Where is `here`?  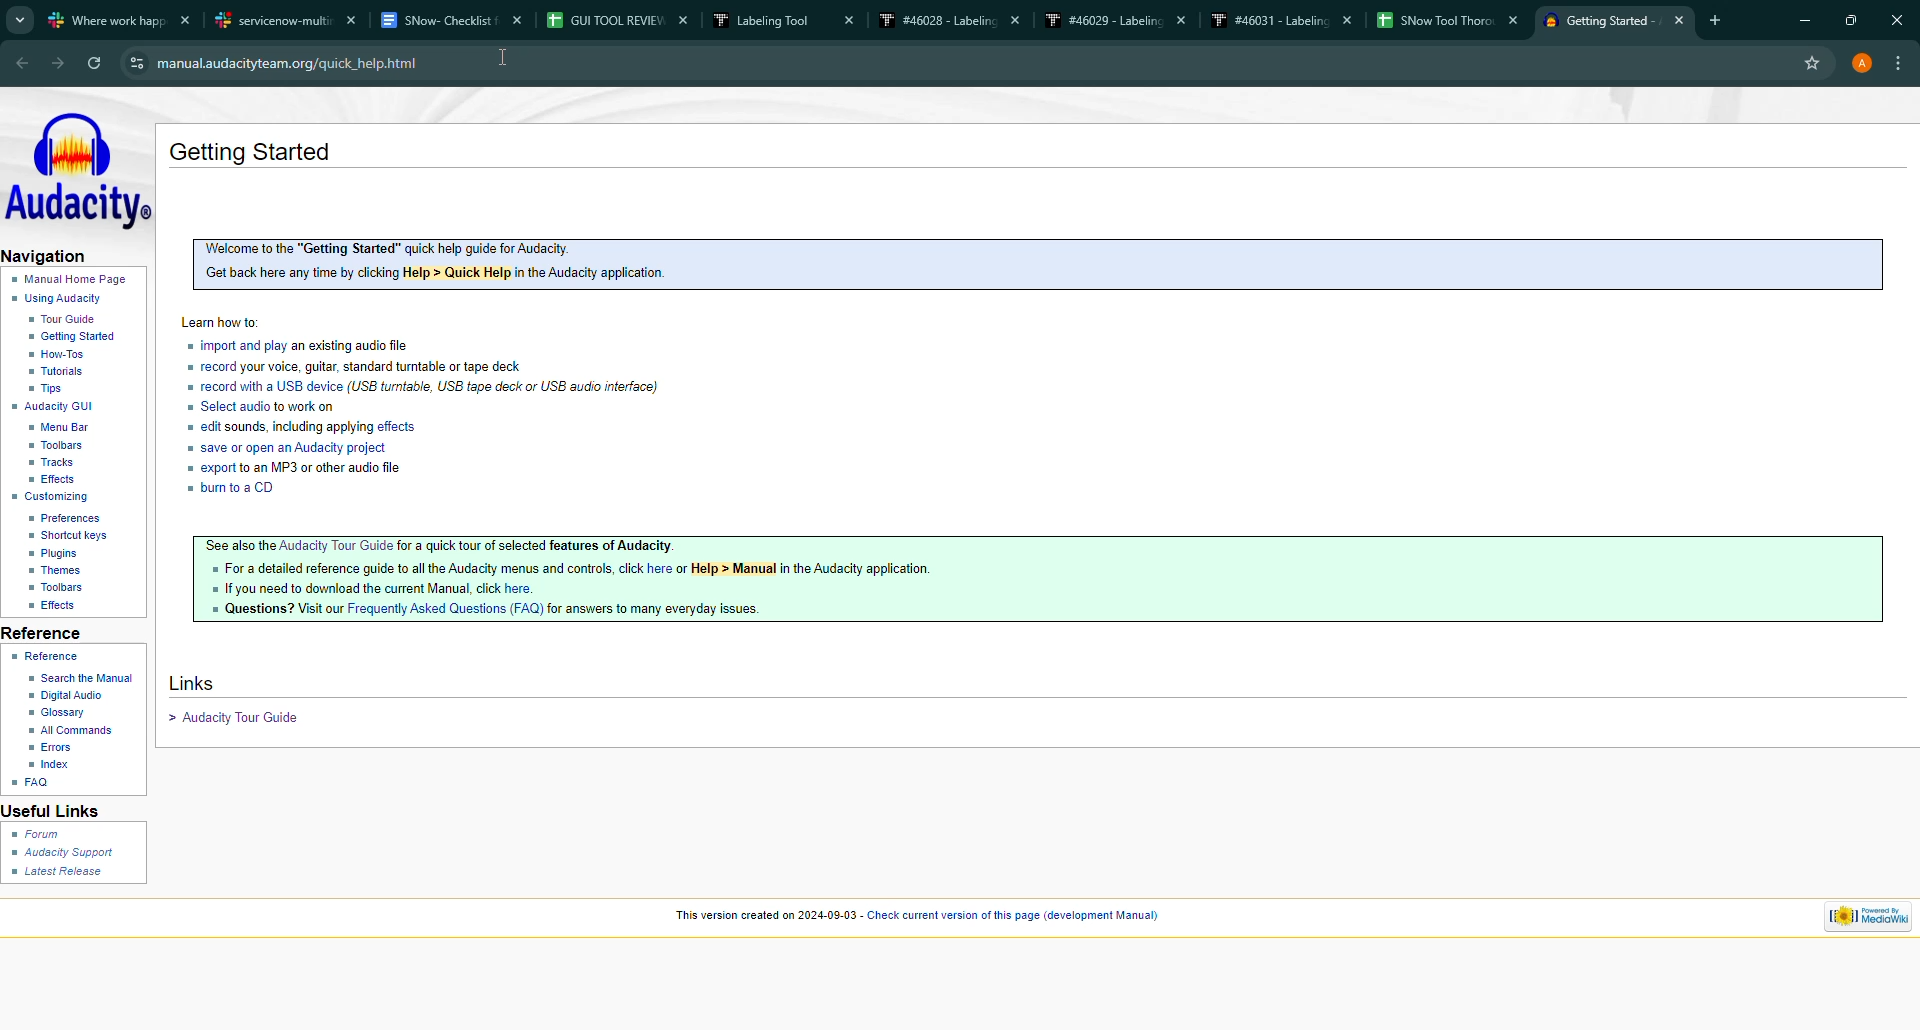 here is located at coordinates (660, 569).